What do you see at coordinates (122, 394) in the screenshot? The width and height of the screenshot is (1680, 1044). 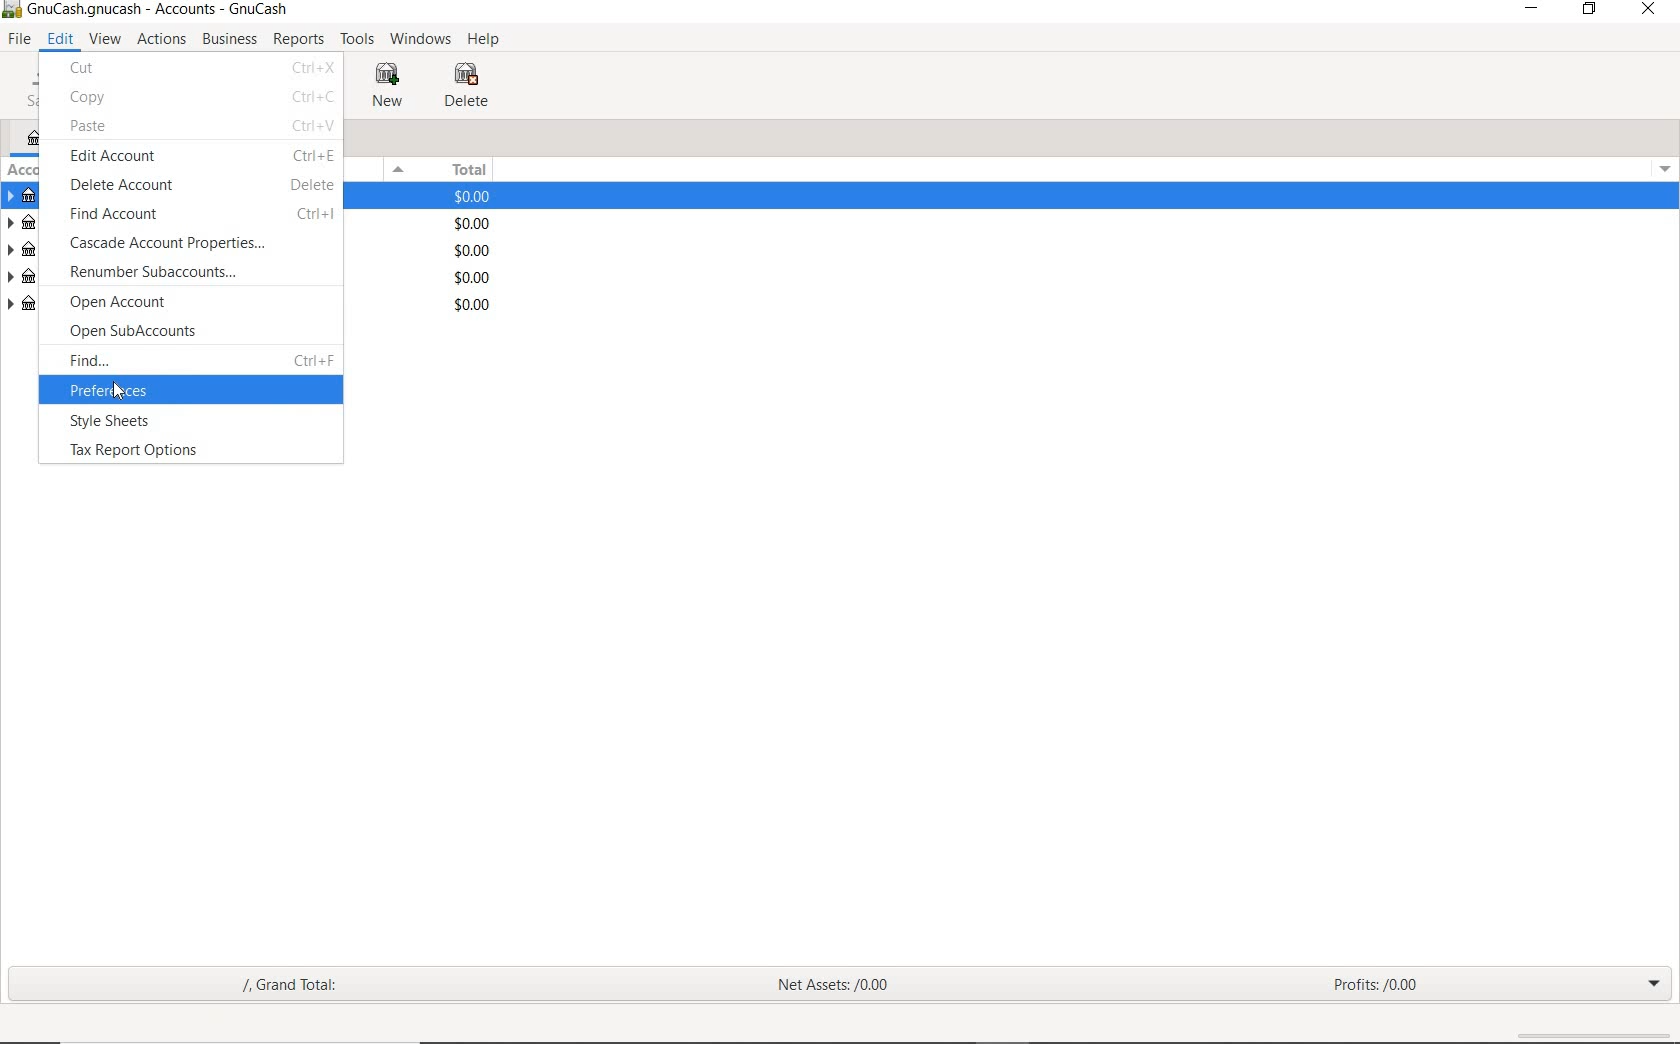 I see `Cursor` at bounding box center [122, 394].